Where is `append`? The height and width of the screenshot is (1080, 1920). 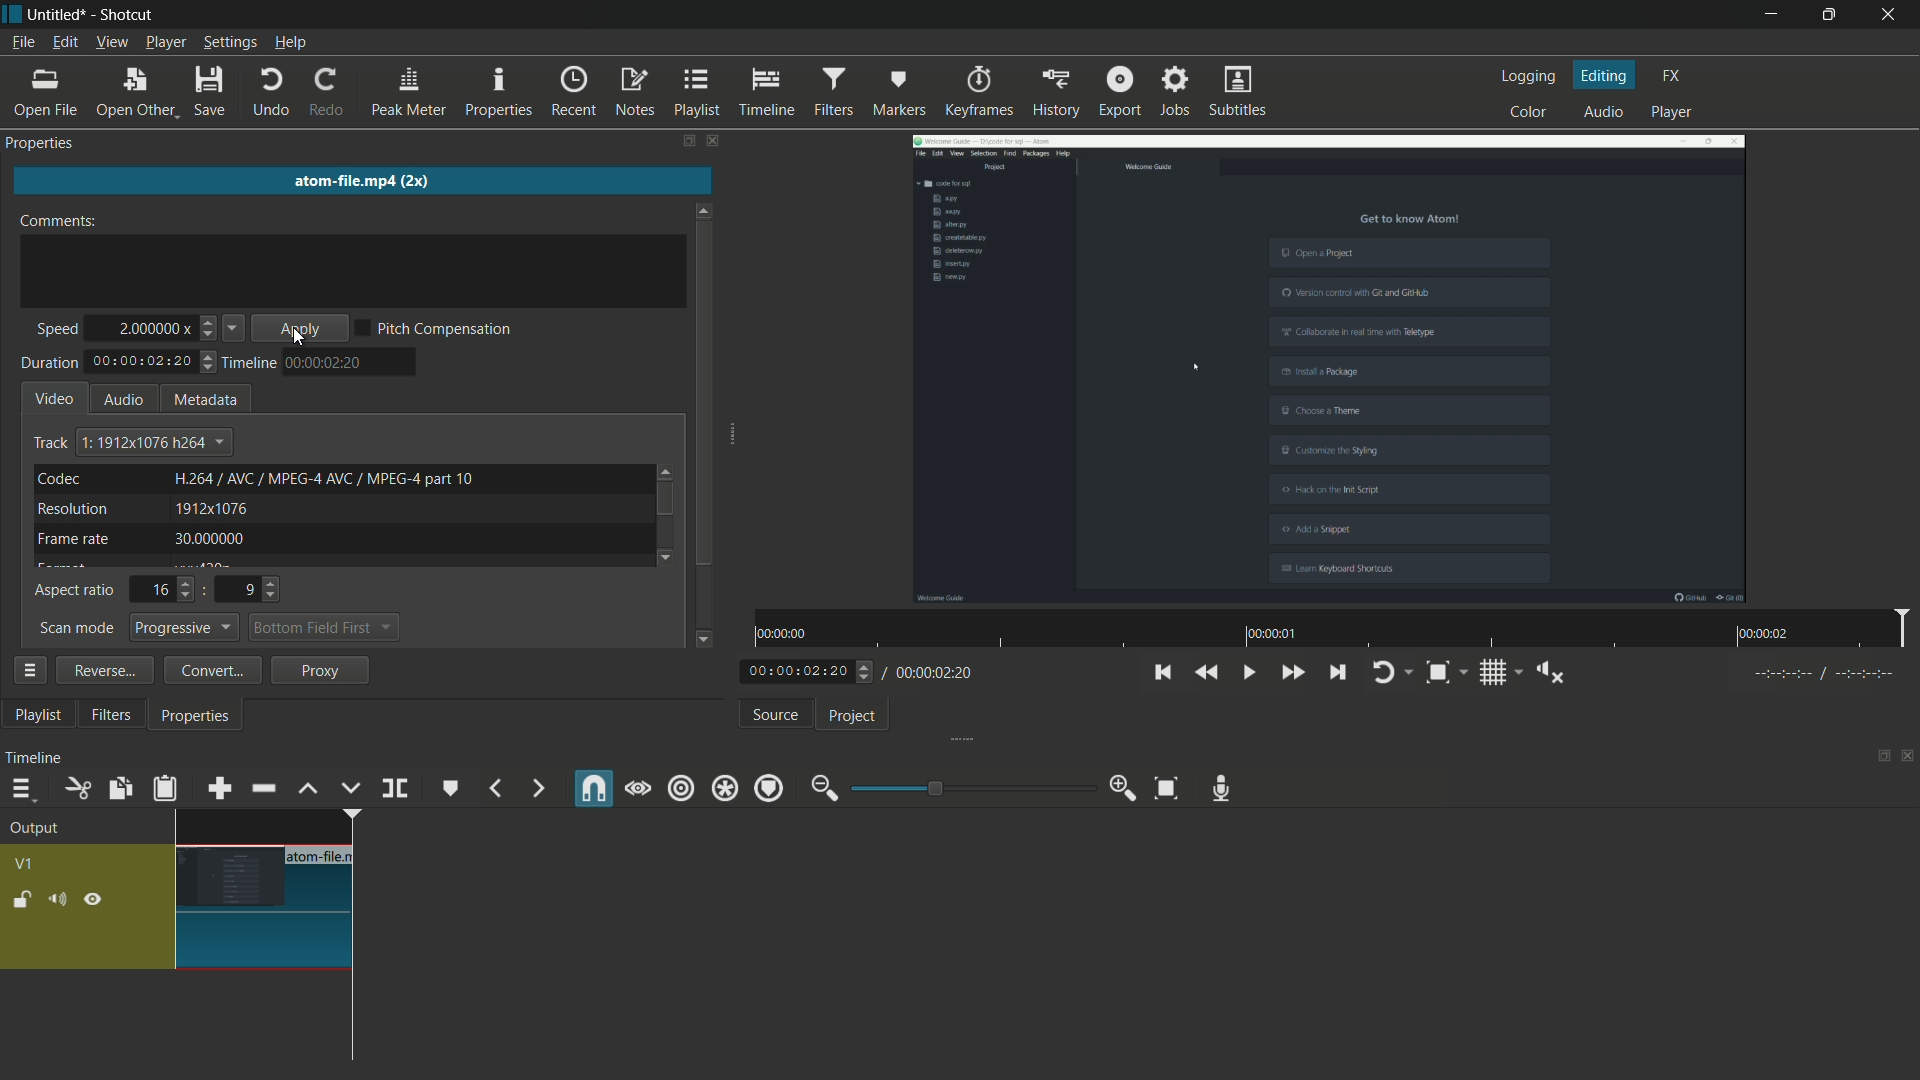 append is located at coordinates (218, 789).